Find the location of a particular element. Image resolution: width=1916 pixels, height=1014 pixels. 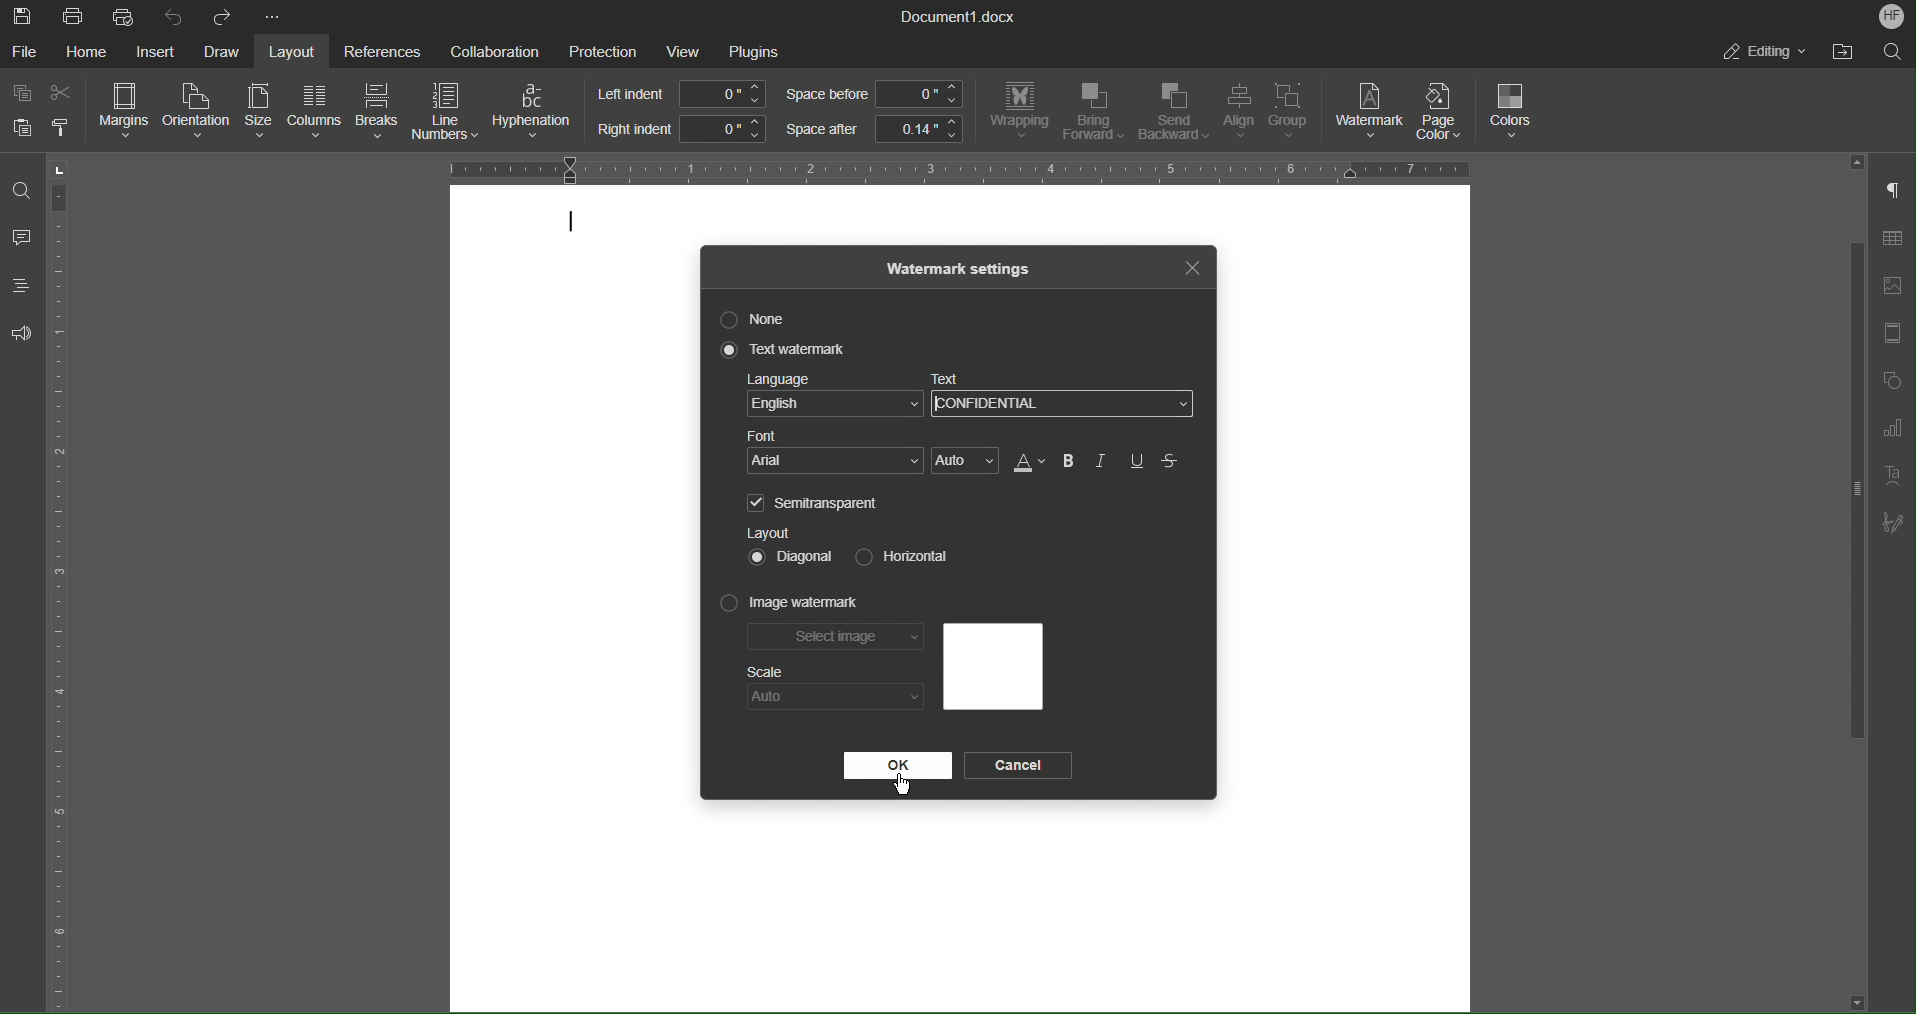

Select image is located at coordinates (837, 640).